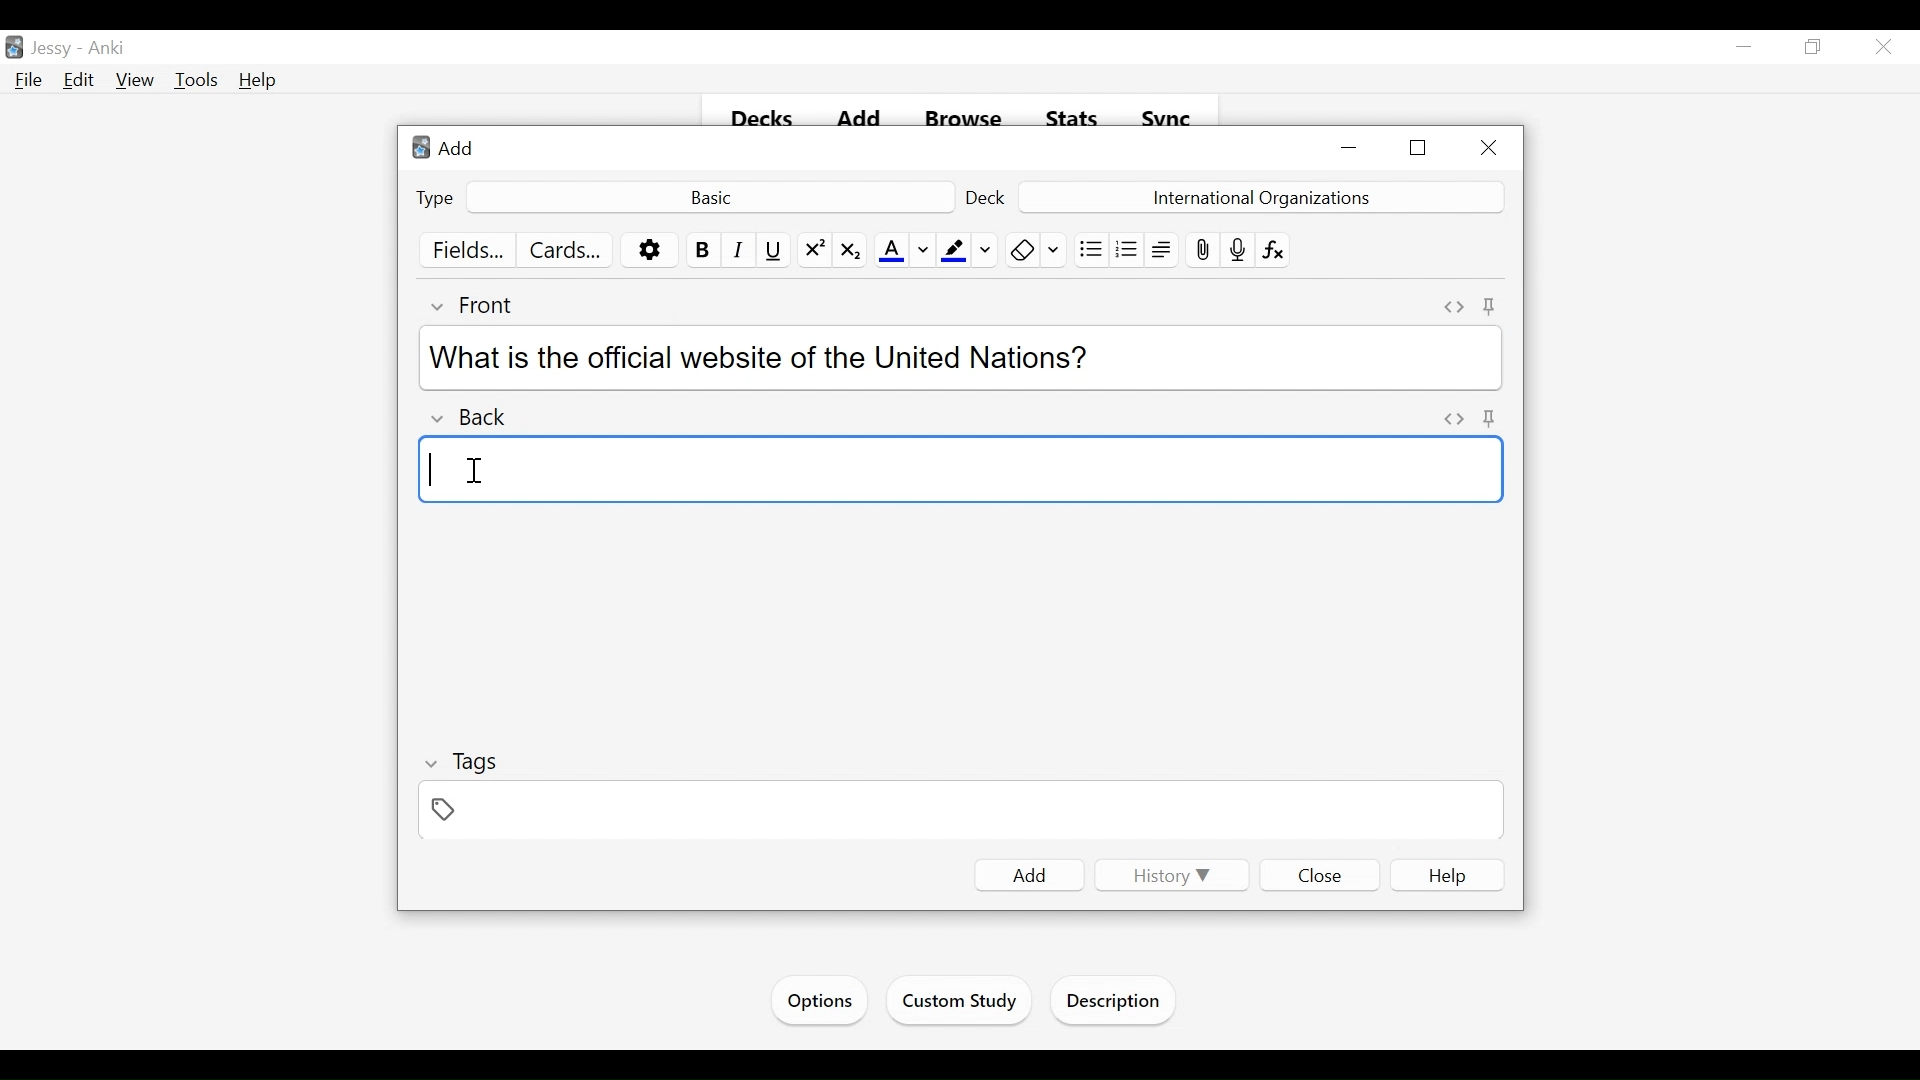 The image size is (1920, 1080). I want to click on Ordered list, so click(1125, 248).